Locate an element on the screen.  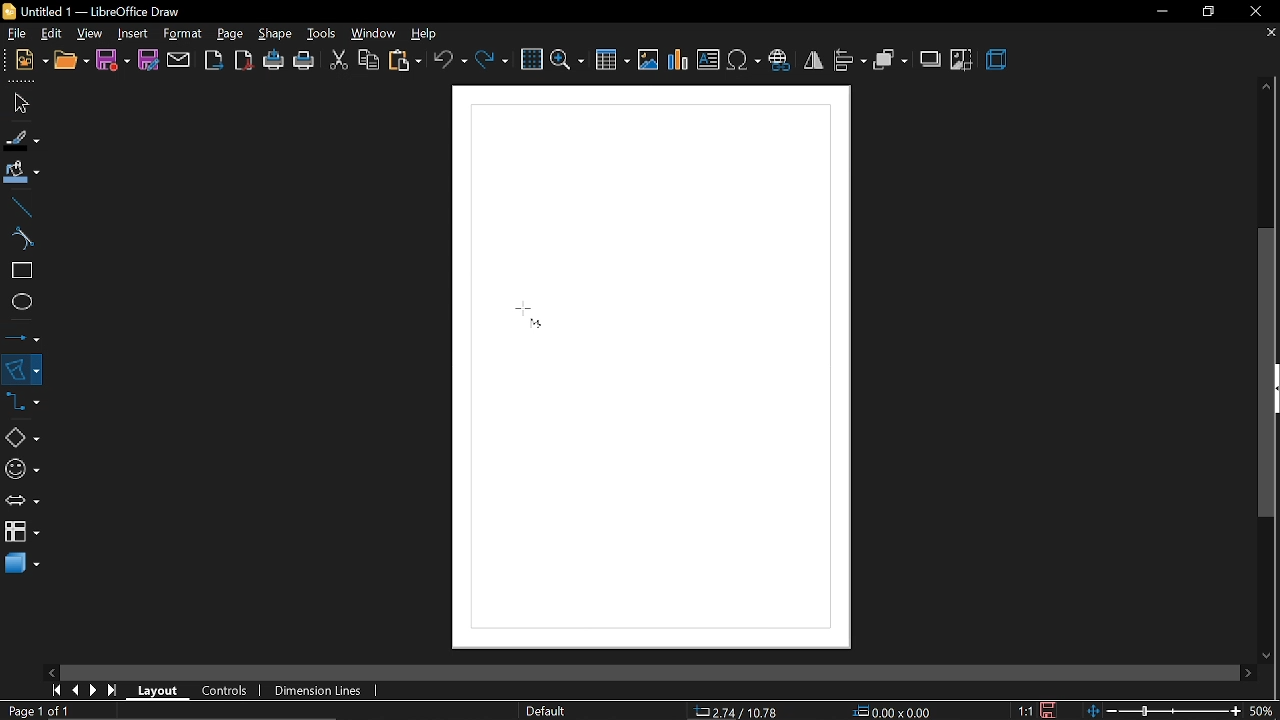
controls is located at coordinates (230, 692).